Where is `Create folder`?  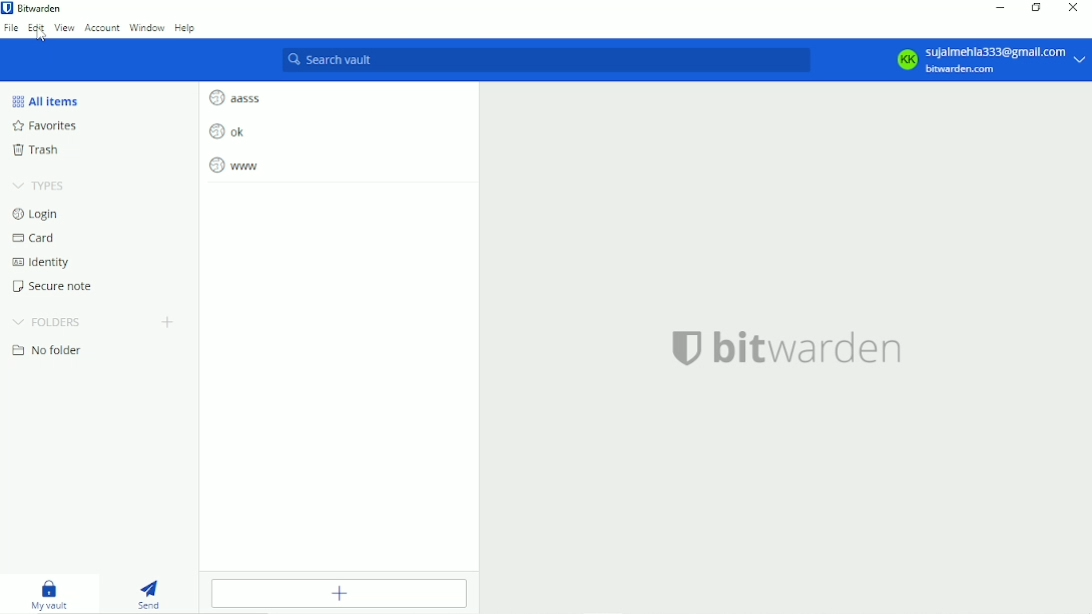 Create folder is located at coordinates (167, 321).